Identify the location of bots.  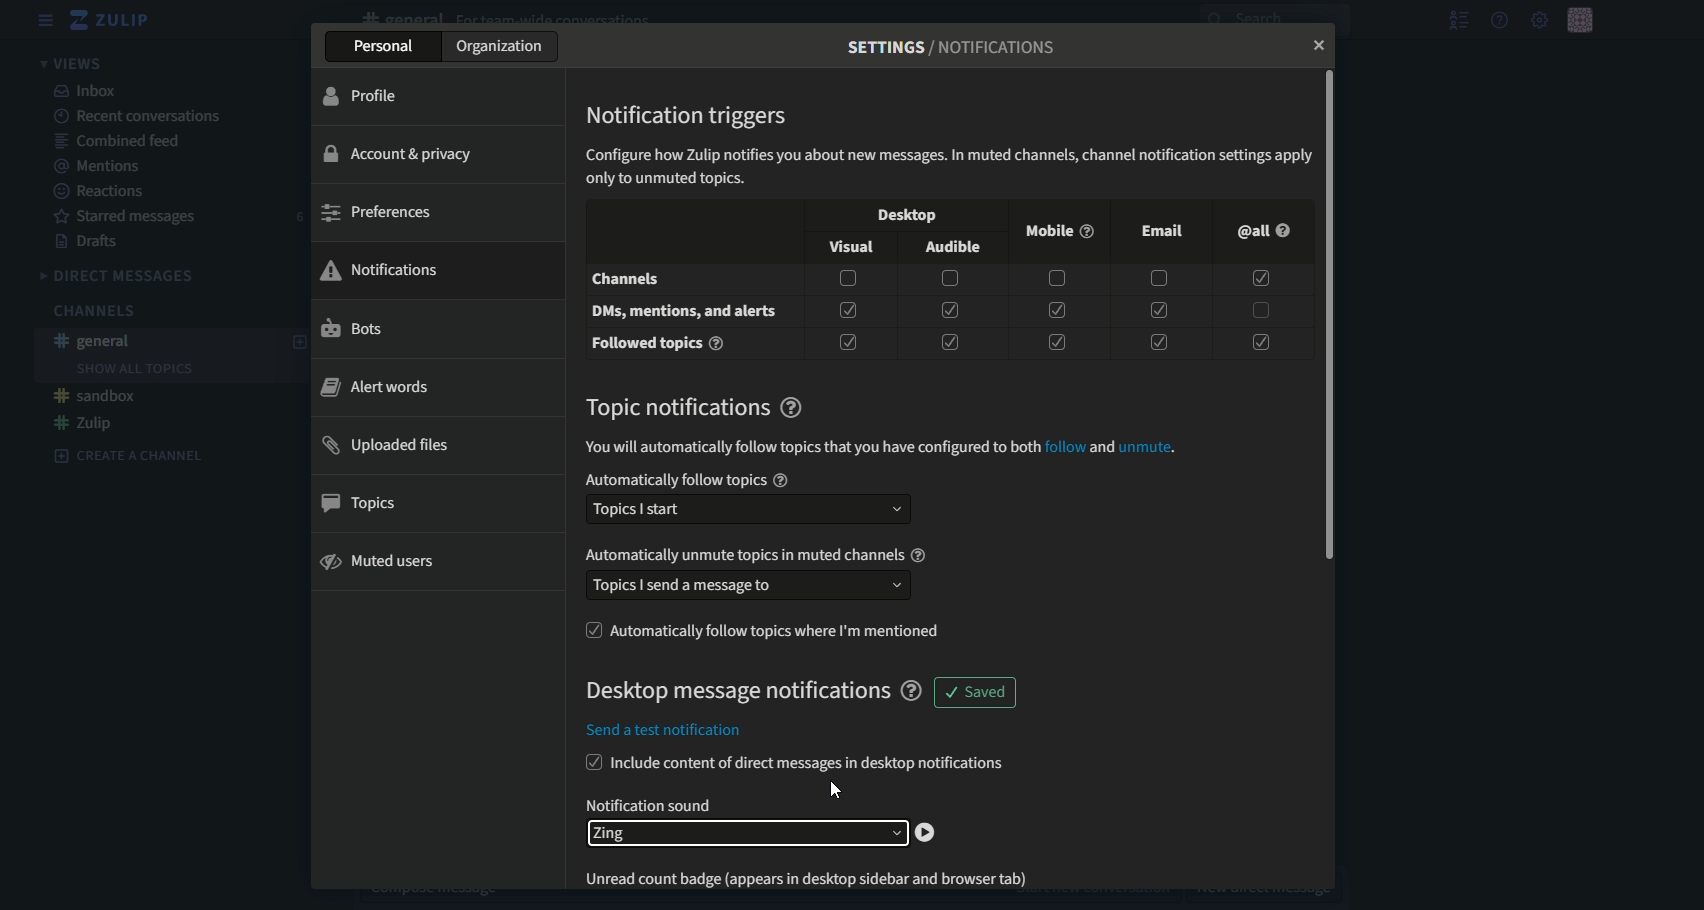
(353, 330).